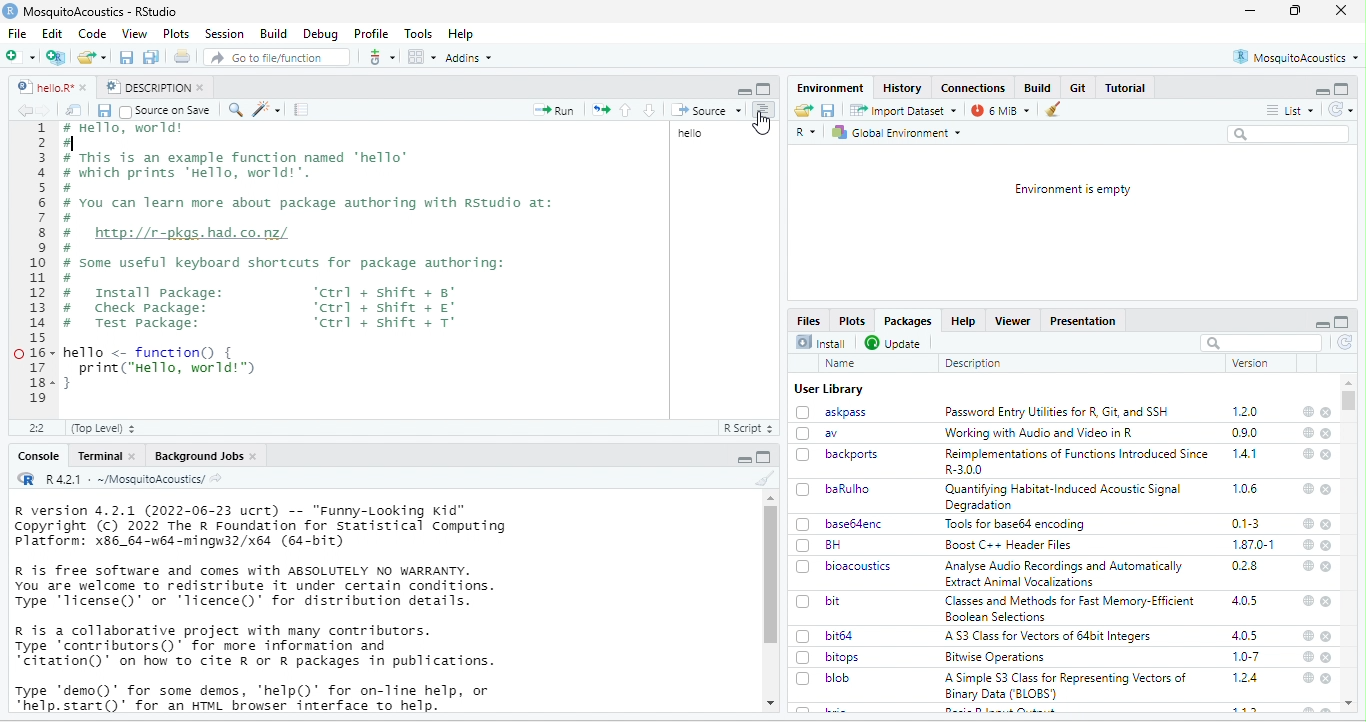  I want to click on close, so click(1327, 434).